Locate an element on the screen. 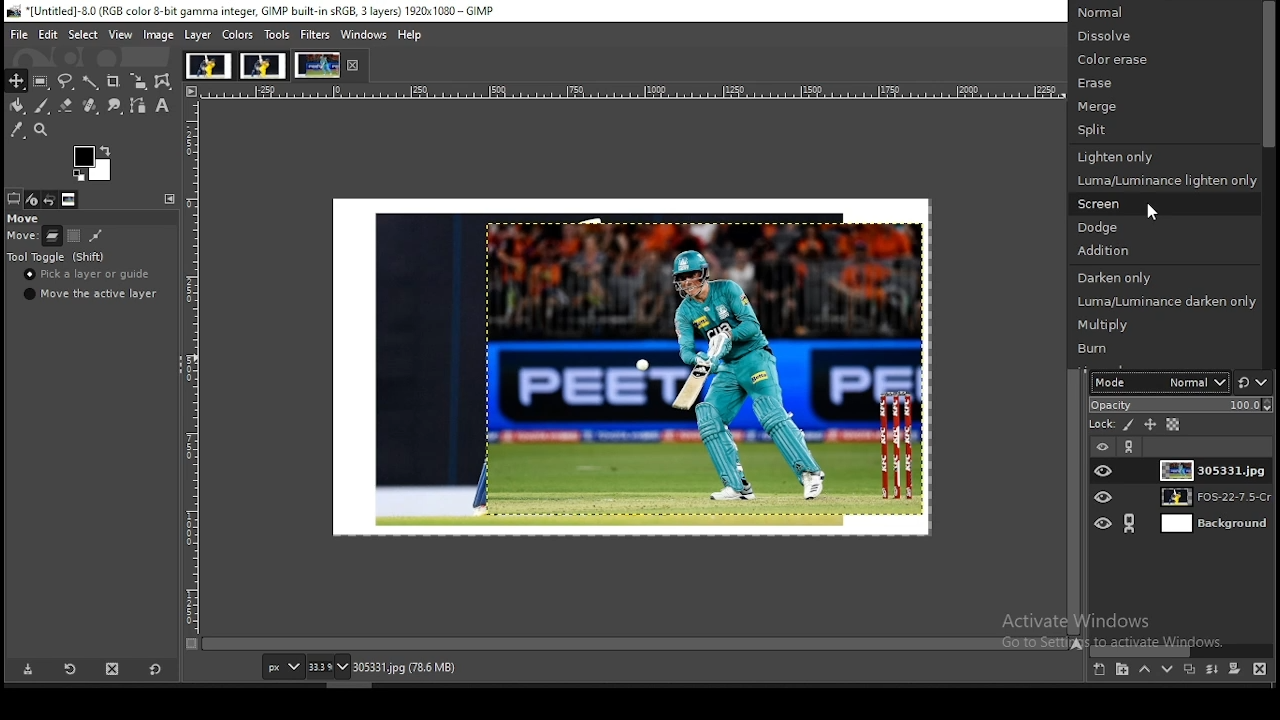  configure this tab is located at coordinates (170, 198).